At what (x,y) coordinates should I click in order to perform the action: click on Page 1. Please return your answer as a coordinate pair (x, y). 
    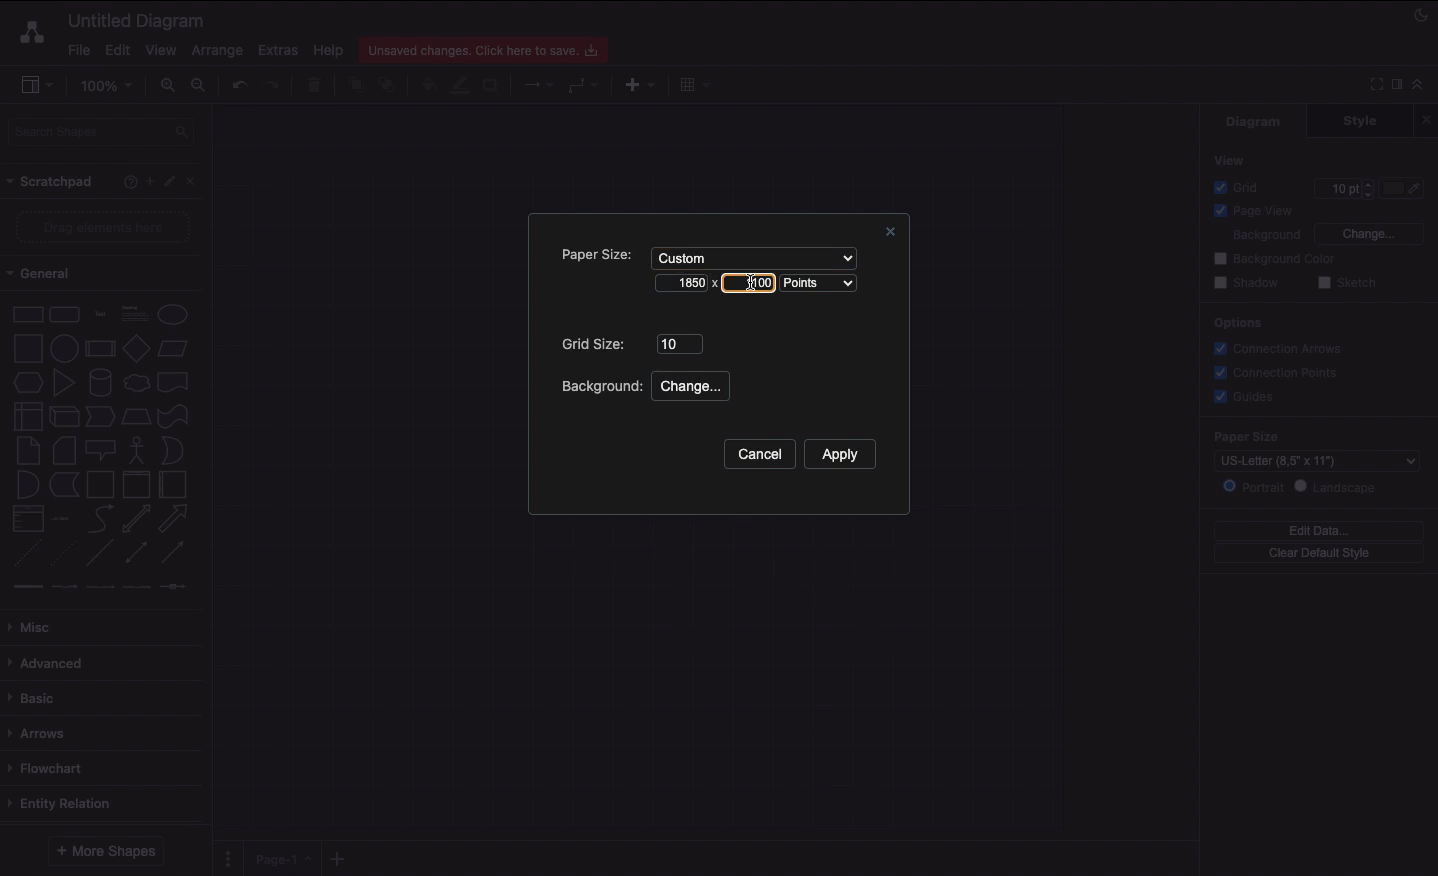
    Looking at the image, I should click on (280, 857).